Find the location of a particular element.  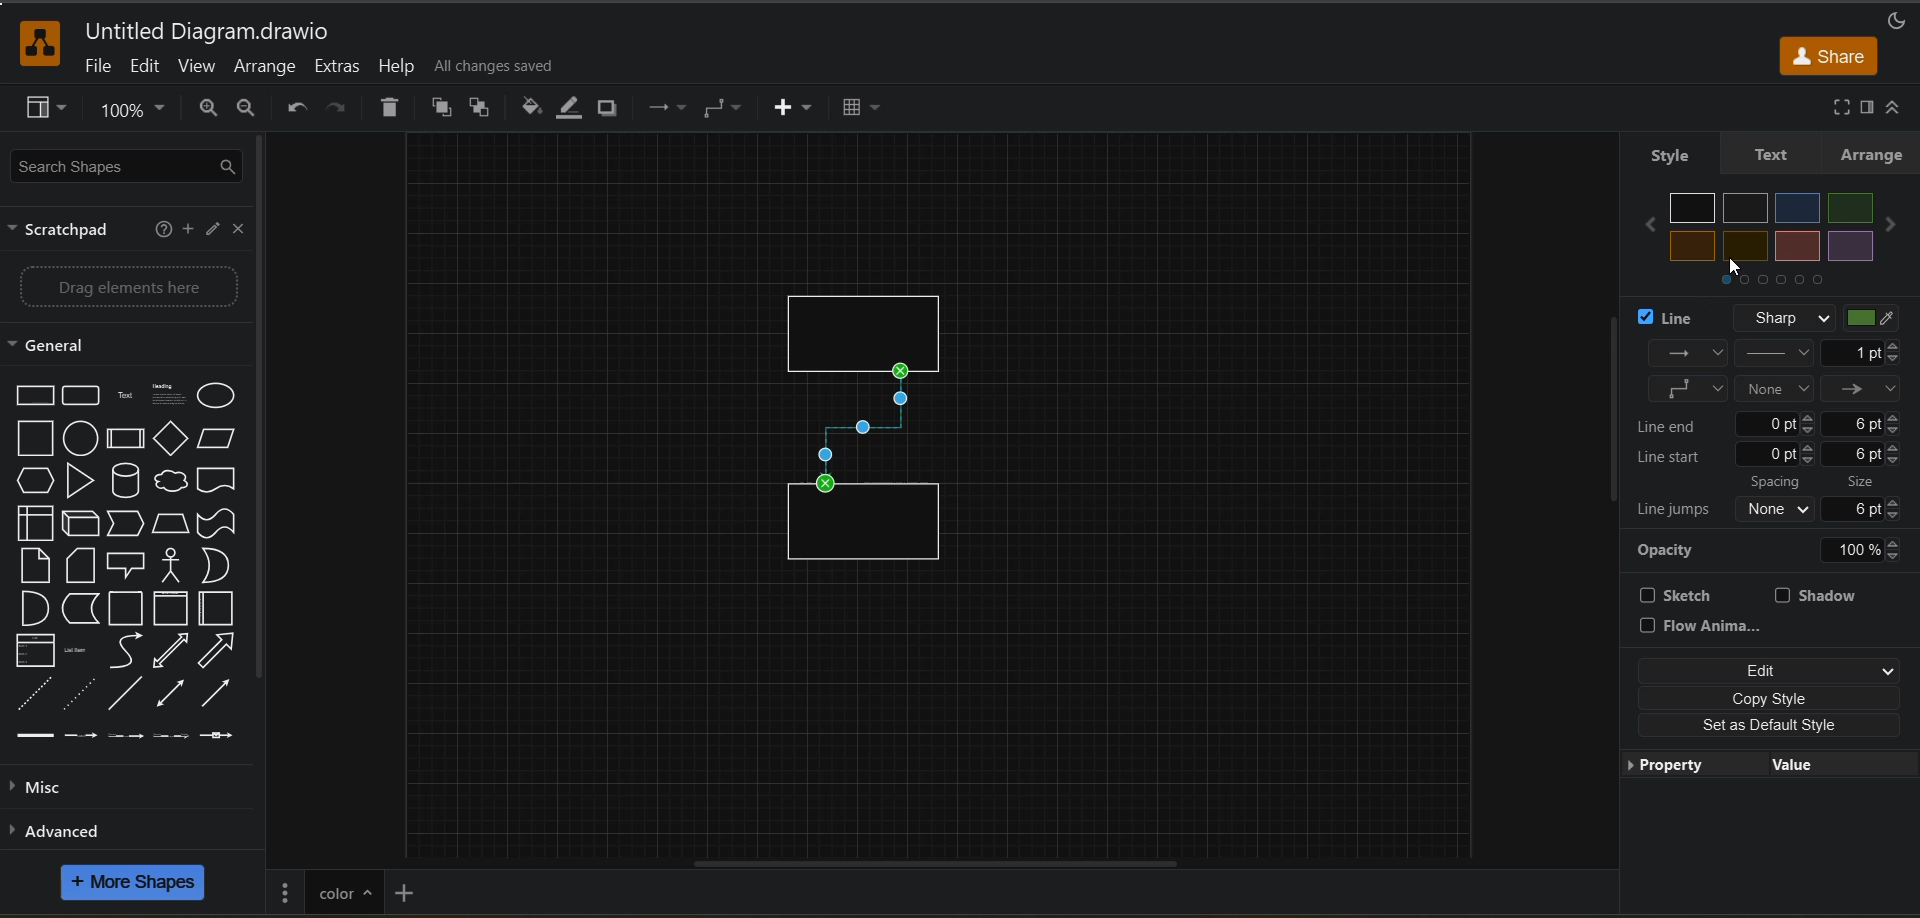

close is located at coordinates (240, 231).